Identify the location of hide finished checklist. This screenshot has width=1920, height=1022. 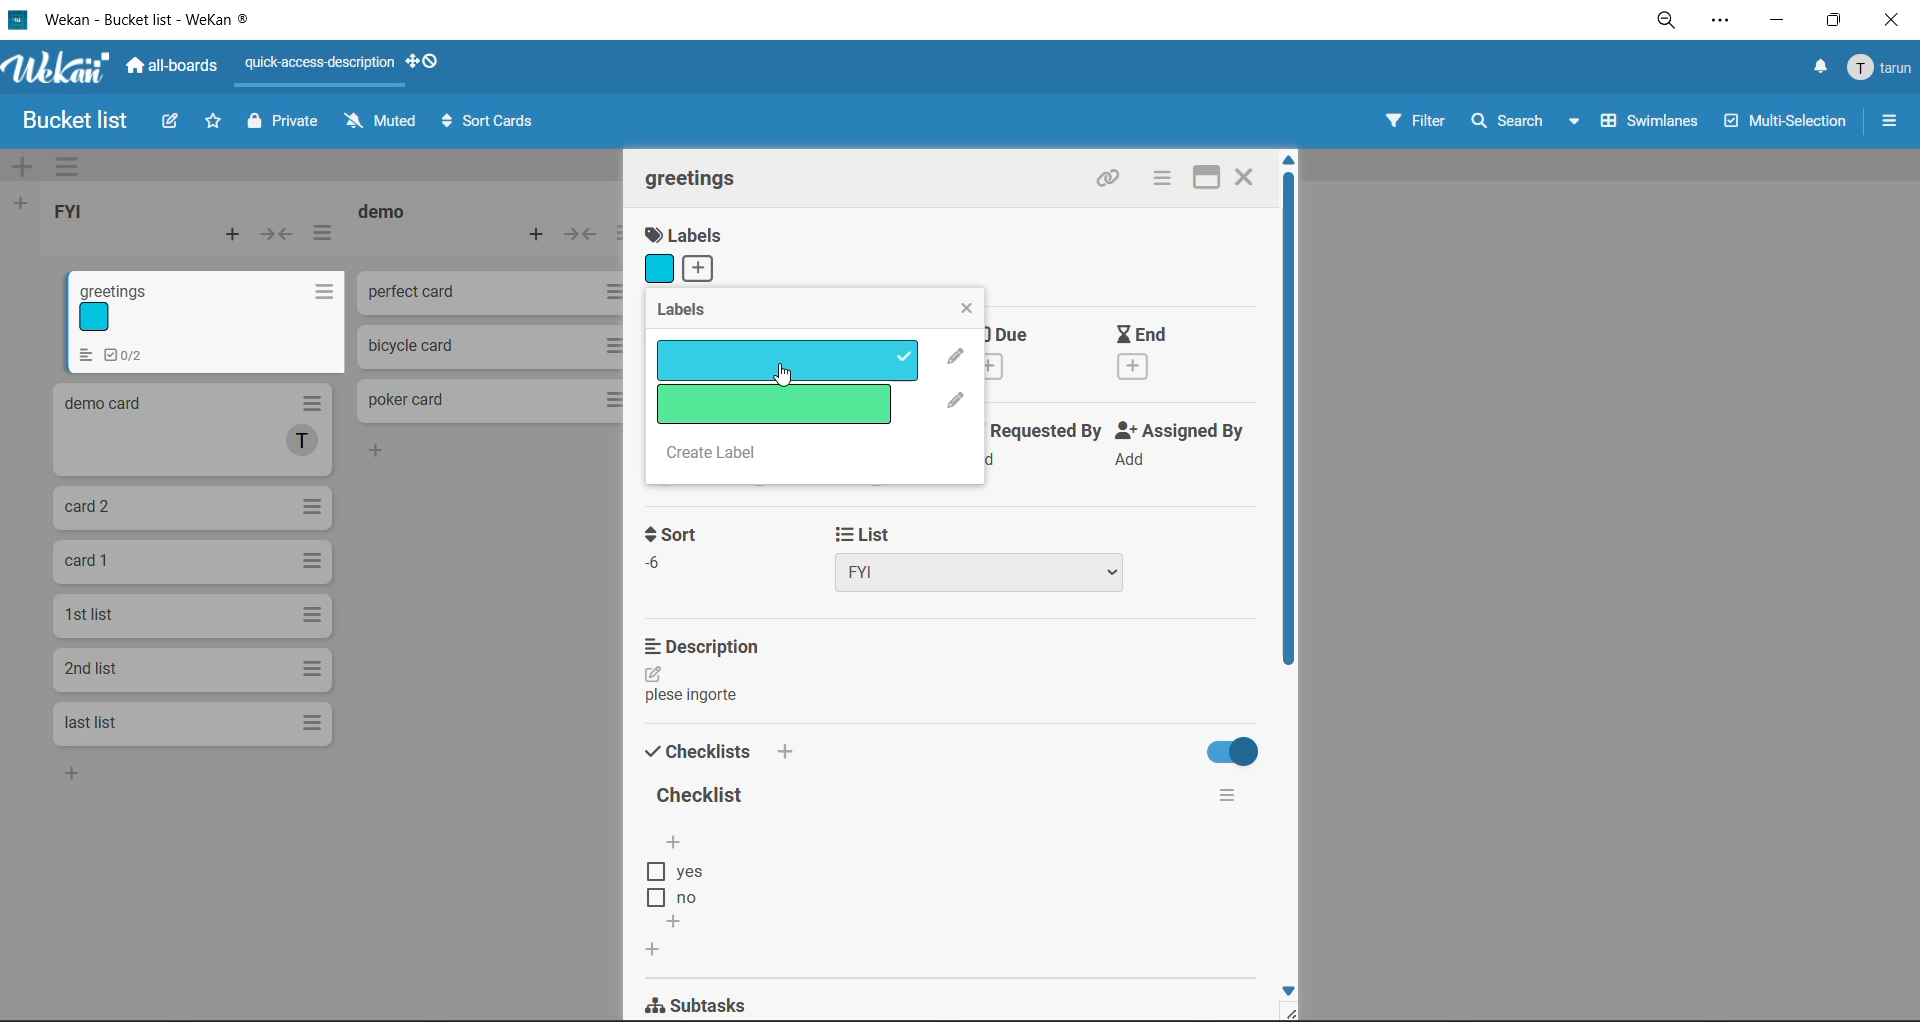
(1227, 749).